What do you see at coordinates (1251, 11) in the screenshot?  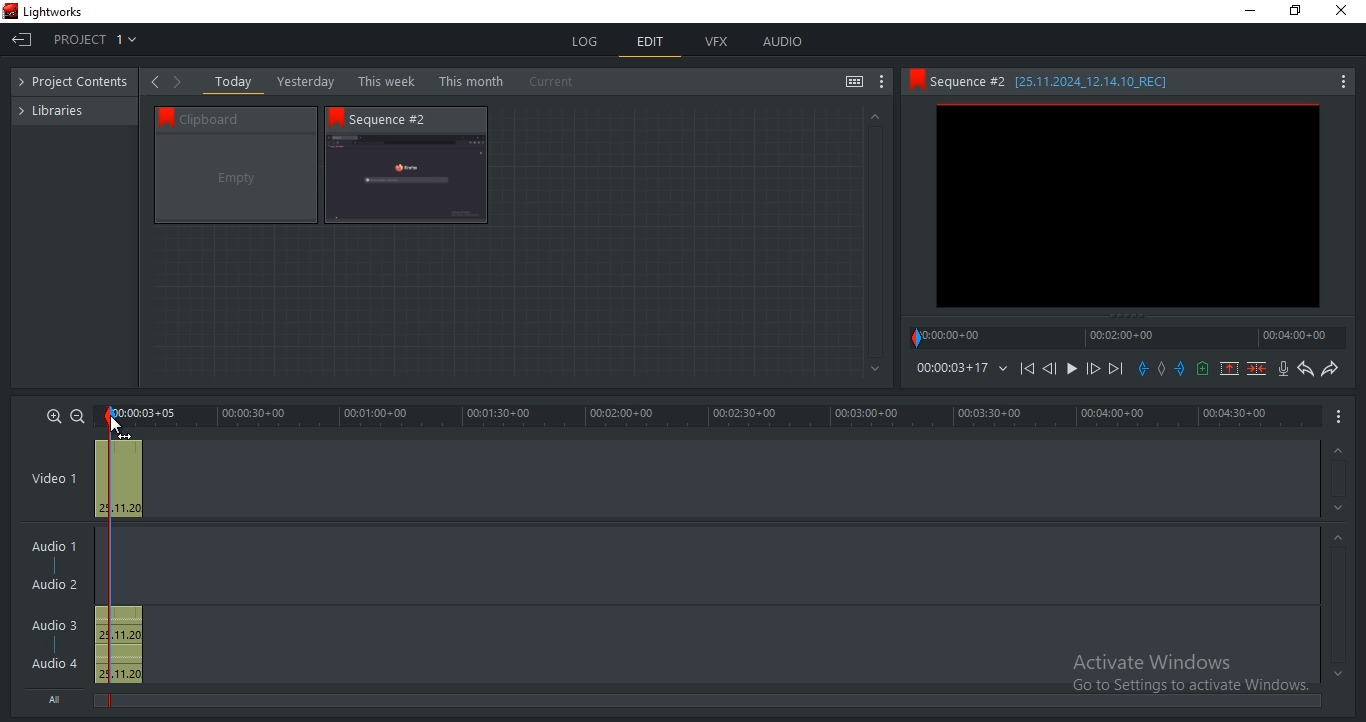 I see `minimize` at bounding box center [1251, 11].